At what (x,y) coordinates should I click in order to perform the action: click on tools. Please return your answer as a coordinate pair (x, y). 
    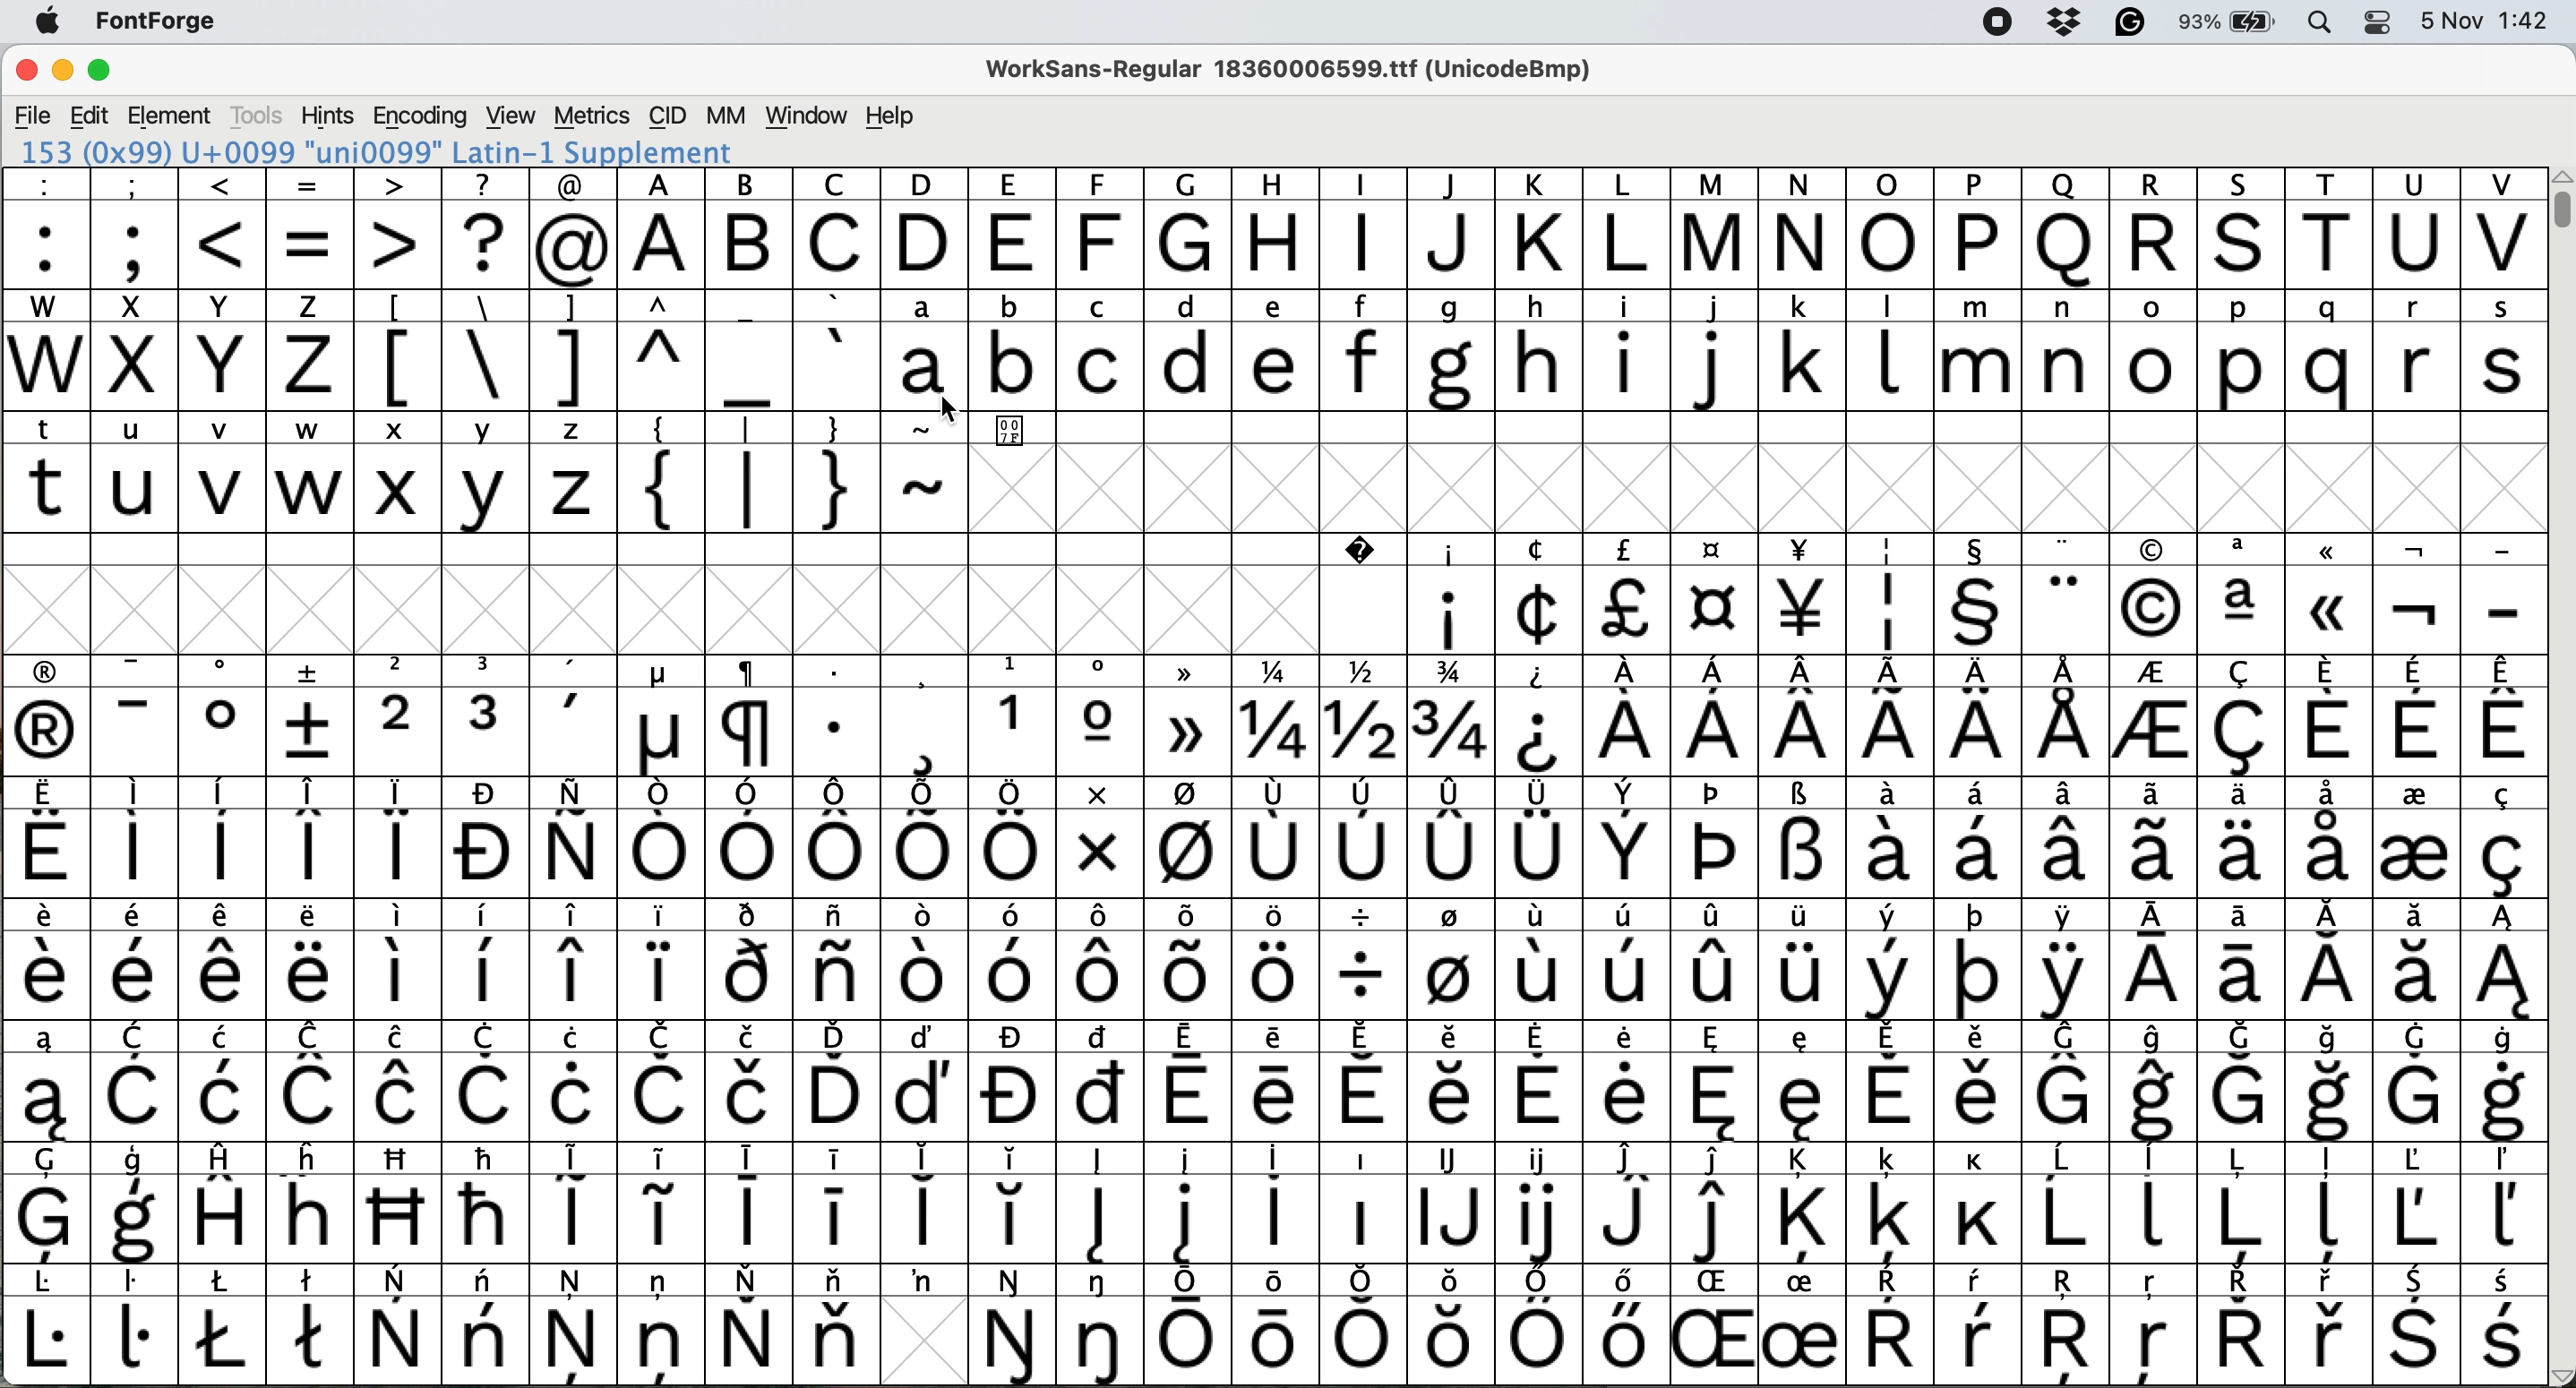
    Looking at the image, I should click on (255, 115).